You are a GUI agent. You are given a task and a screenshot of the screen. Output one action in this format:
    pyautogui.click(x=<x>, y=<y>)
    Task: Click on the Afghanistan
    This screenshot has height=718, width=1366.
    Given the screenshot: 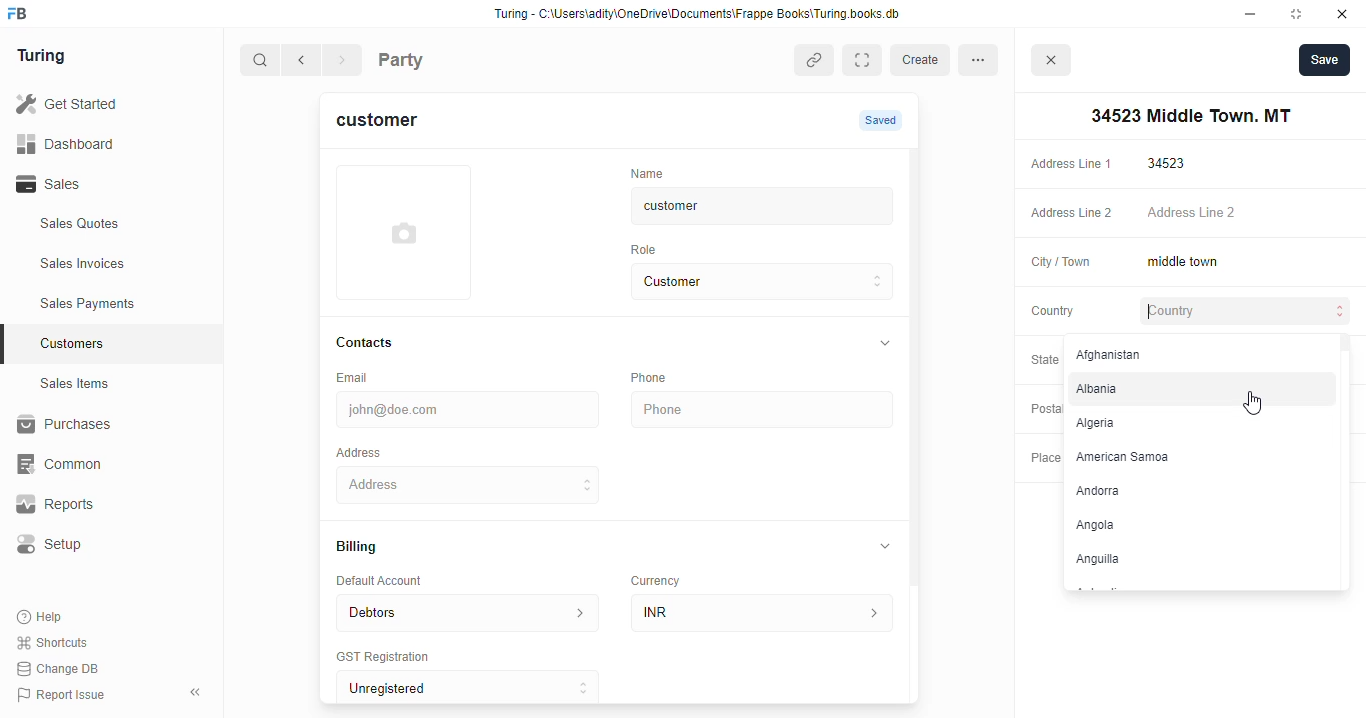 What is the action you would take?
    pyautogui.click(x=1198, y=356)
    